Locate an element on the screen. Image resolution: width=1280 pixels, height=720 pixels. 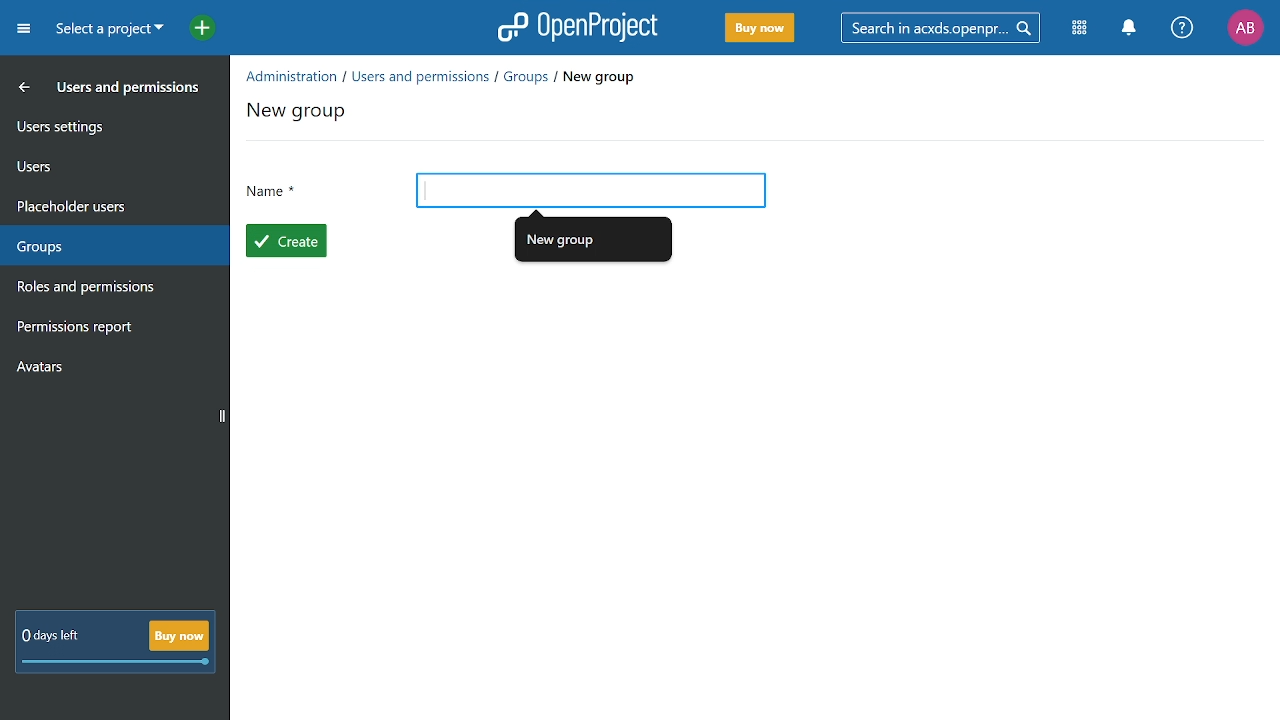
Autofill "New group" is located at coordinates (595, 237).